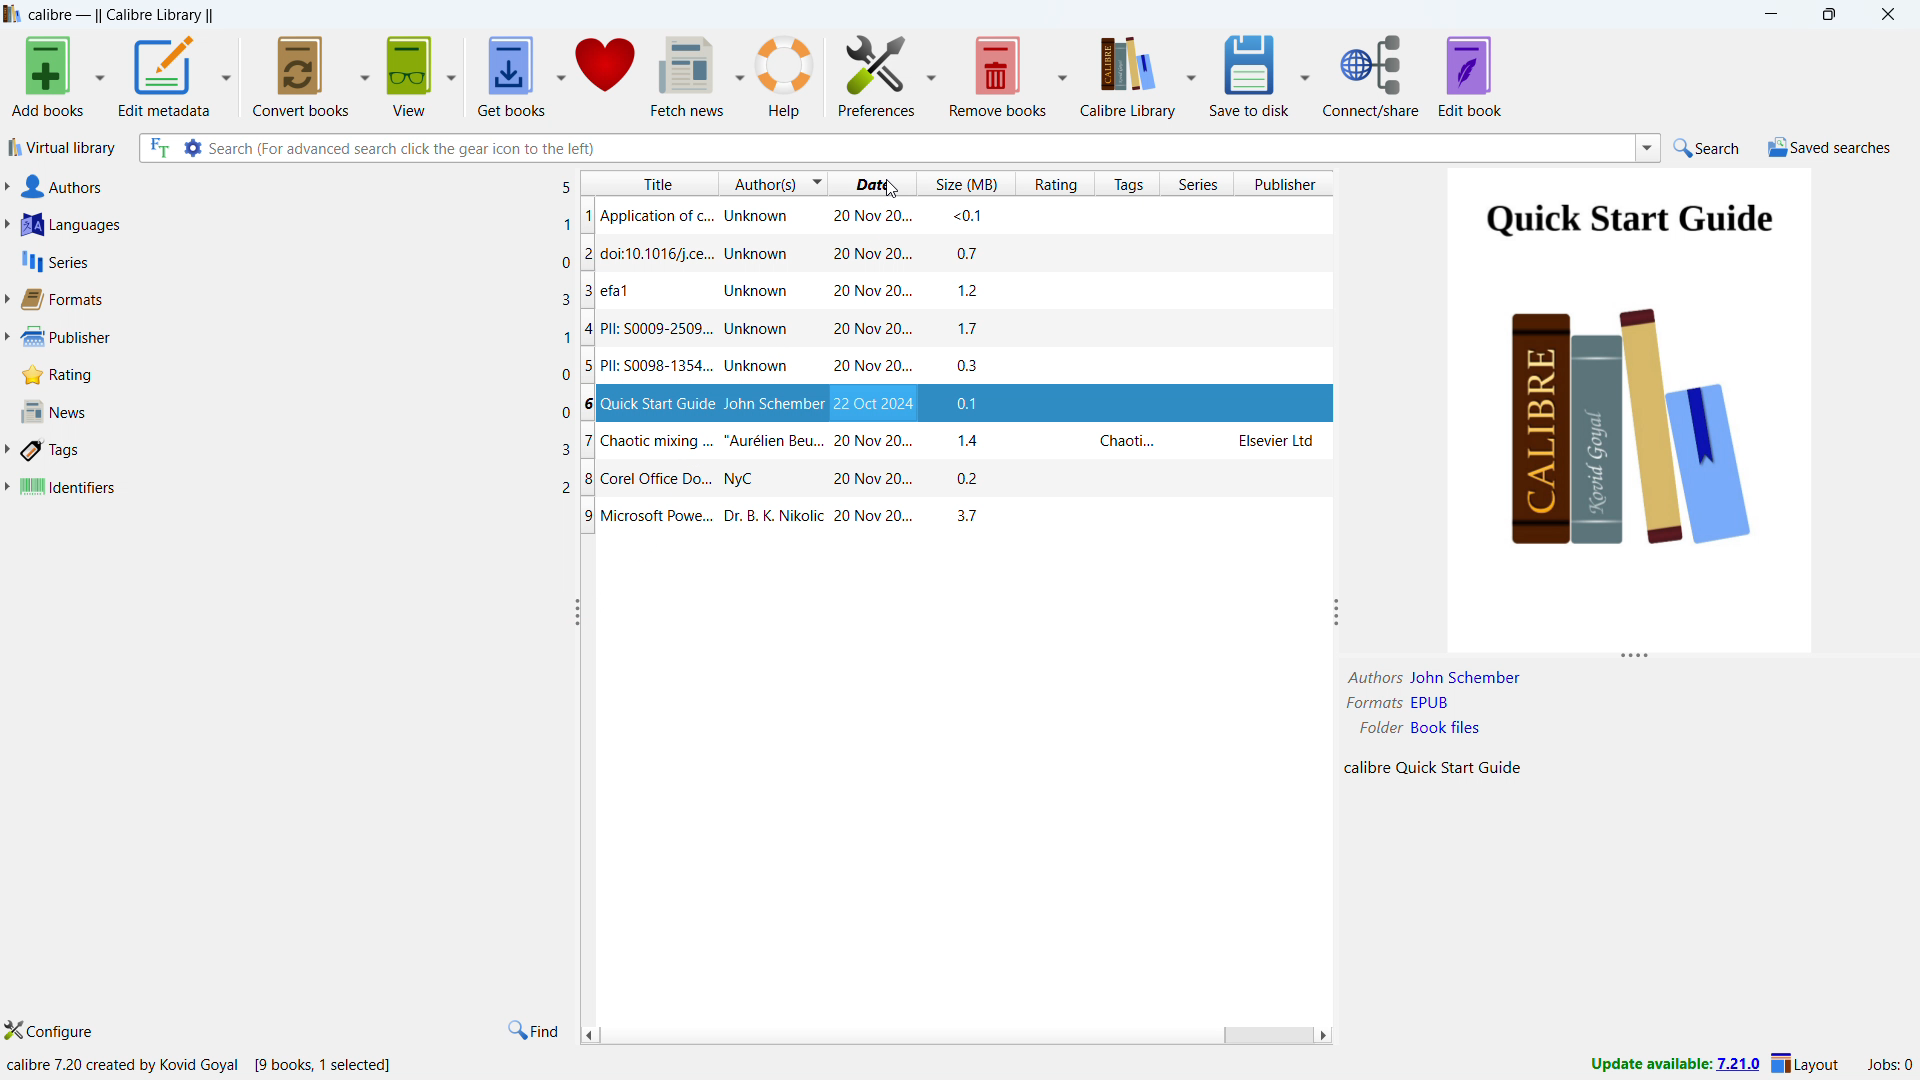 This screenshot has width=1920, height=1080. Describe the element at coordinates (155, 147) in the screenshot. I see `search full text` at that location.